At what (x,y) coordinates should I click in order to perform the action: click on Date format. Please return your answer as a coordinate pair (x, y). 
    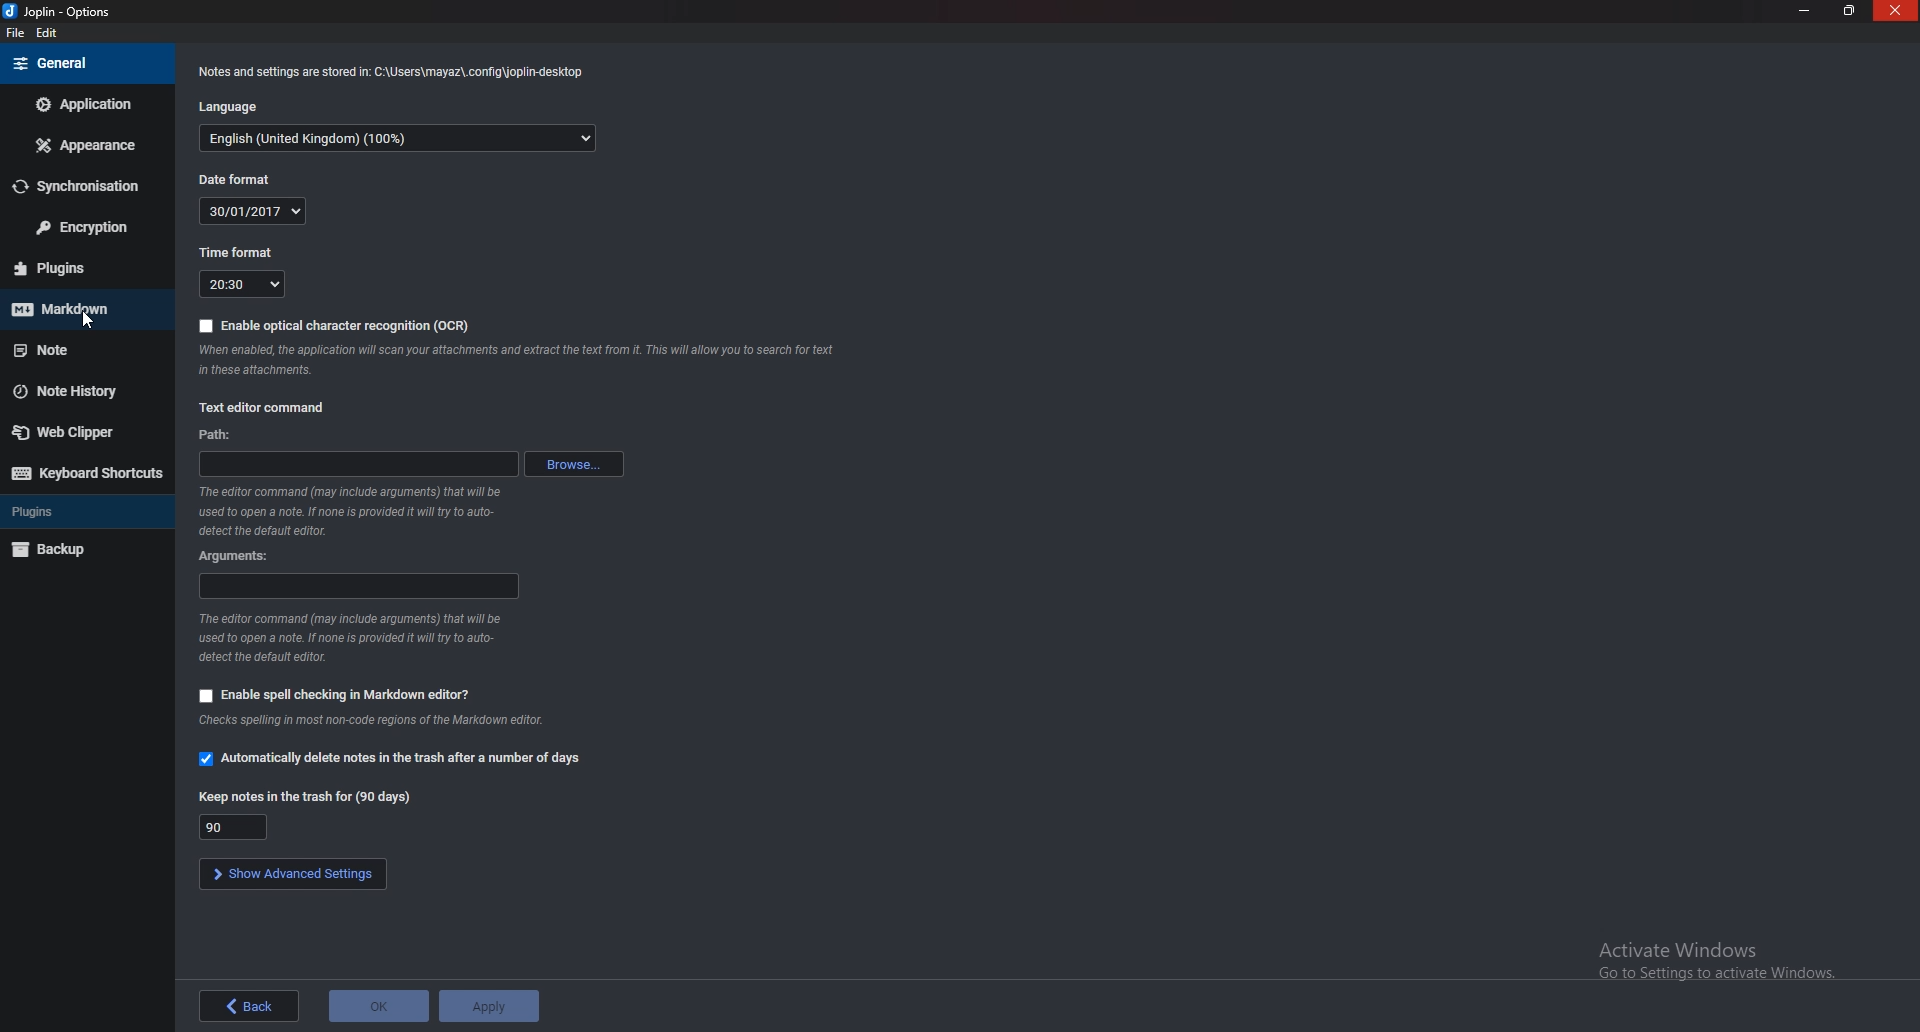
    Looking at the image, I should click on (254, 211).